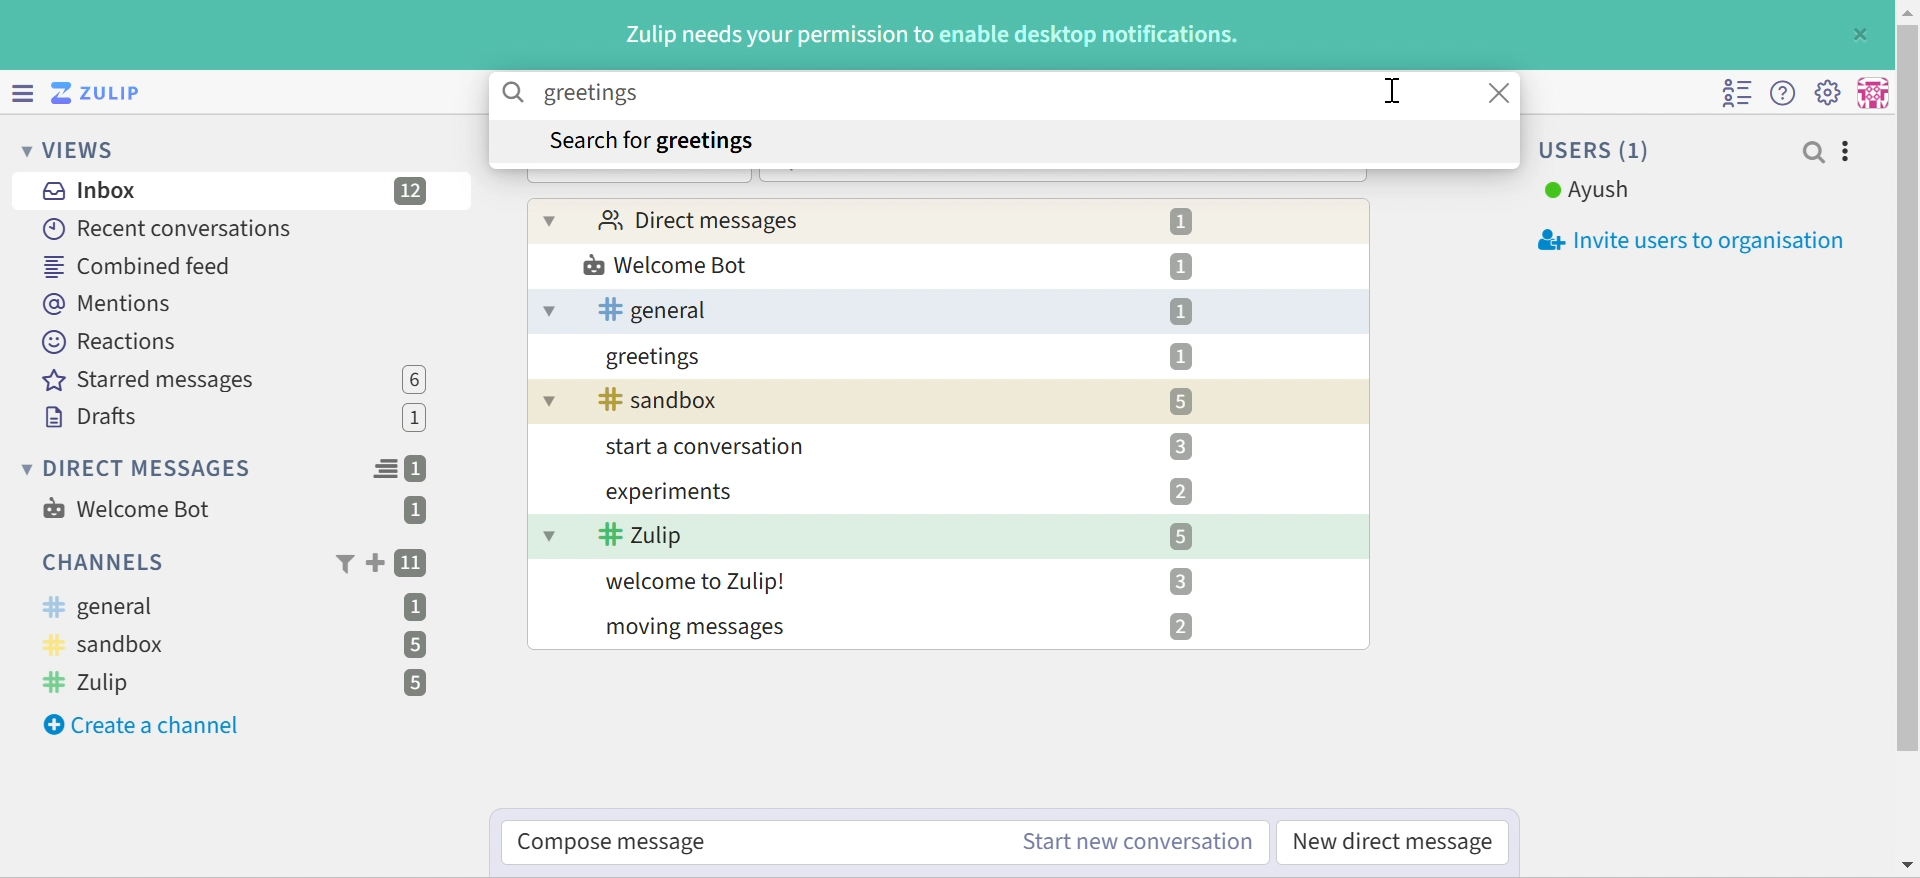 The width and height of the screenshot is (1920, 878). What do you see at coordinates (1587, 191) in the screenshot?
I see `Ayush` at bounding box center [1587, 191].